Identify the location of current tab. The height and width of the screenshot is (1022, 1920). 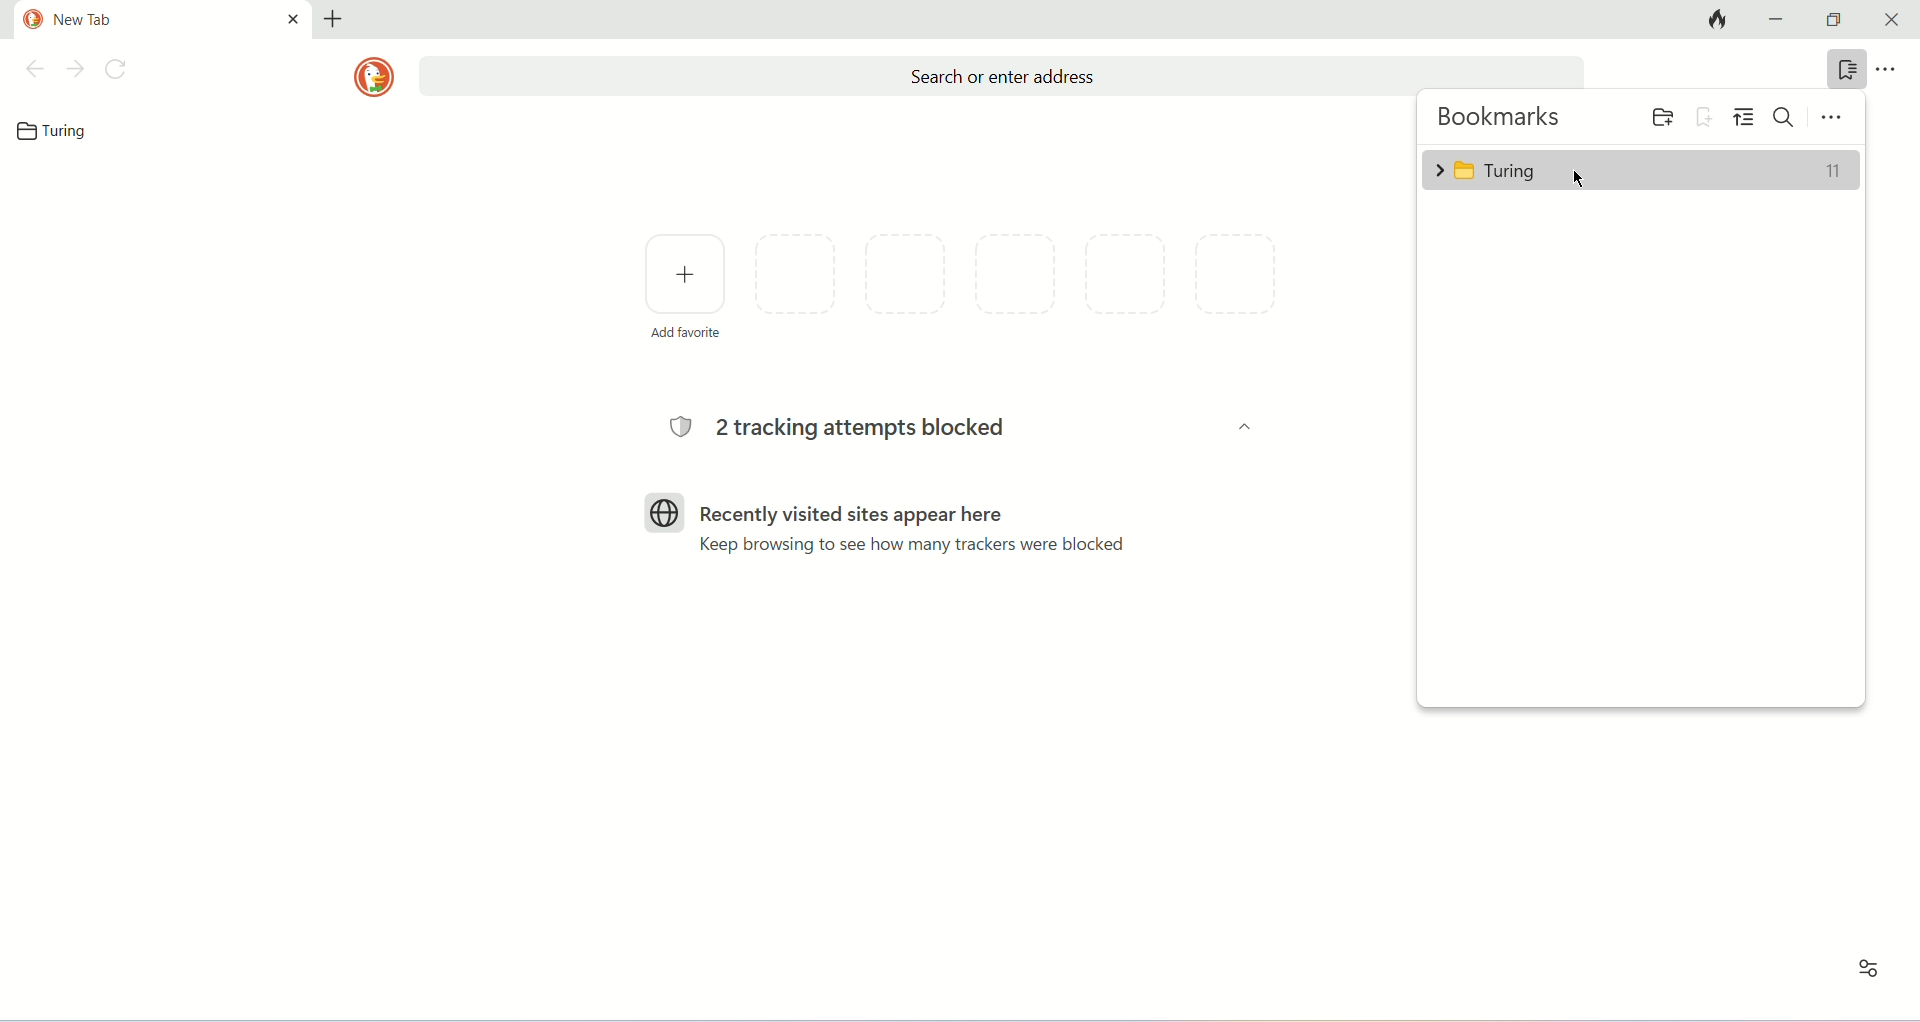
(163, 17).